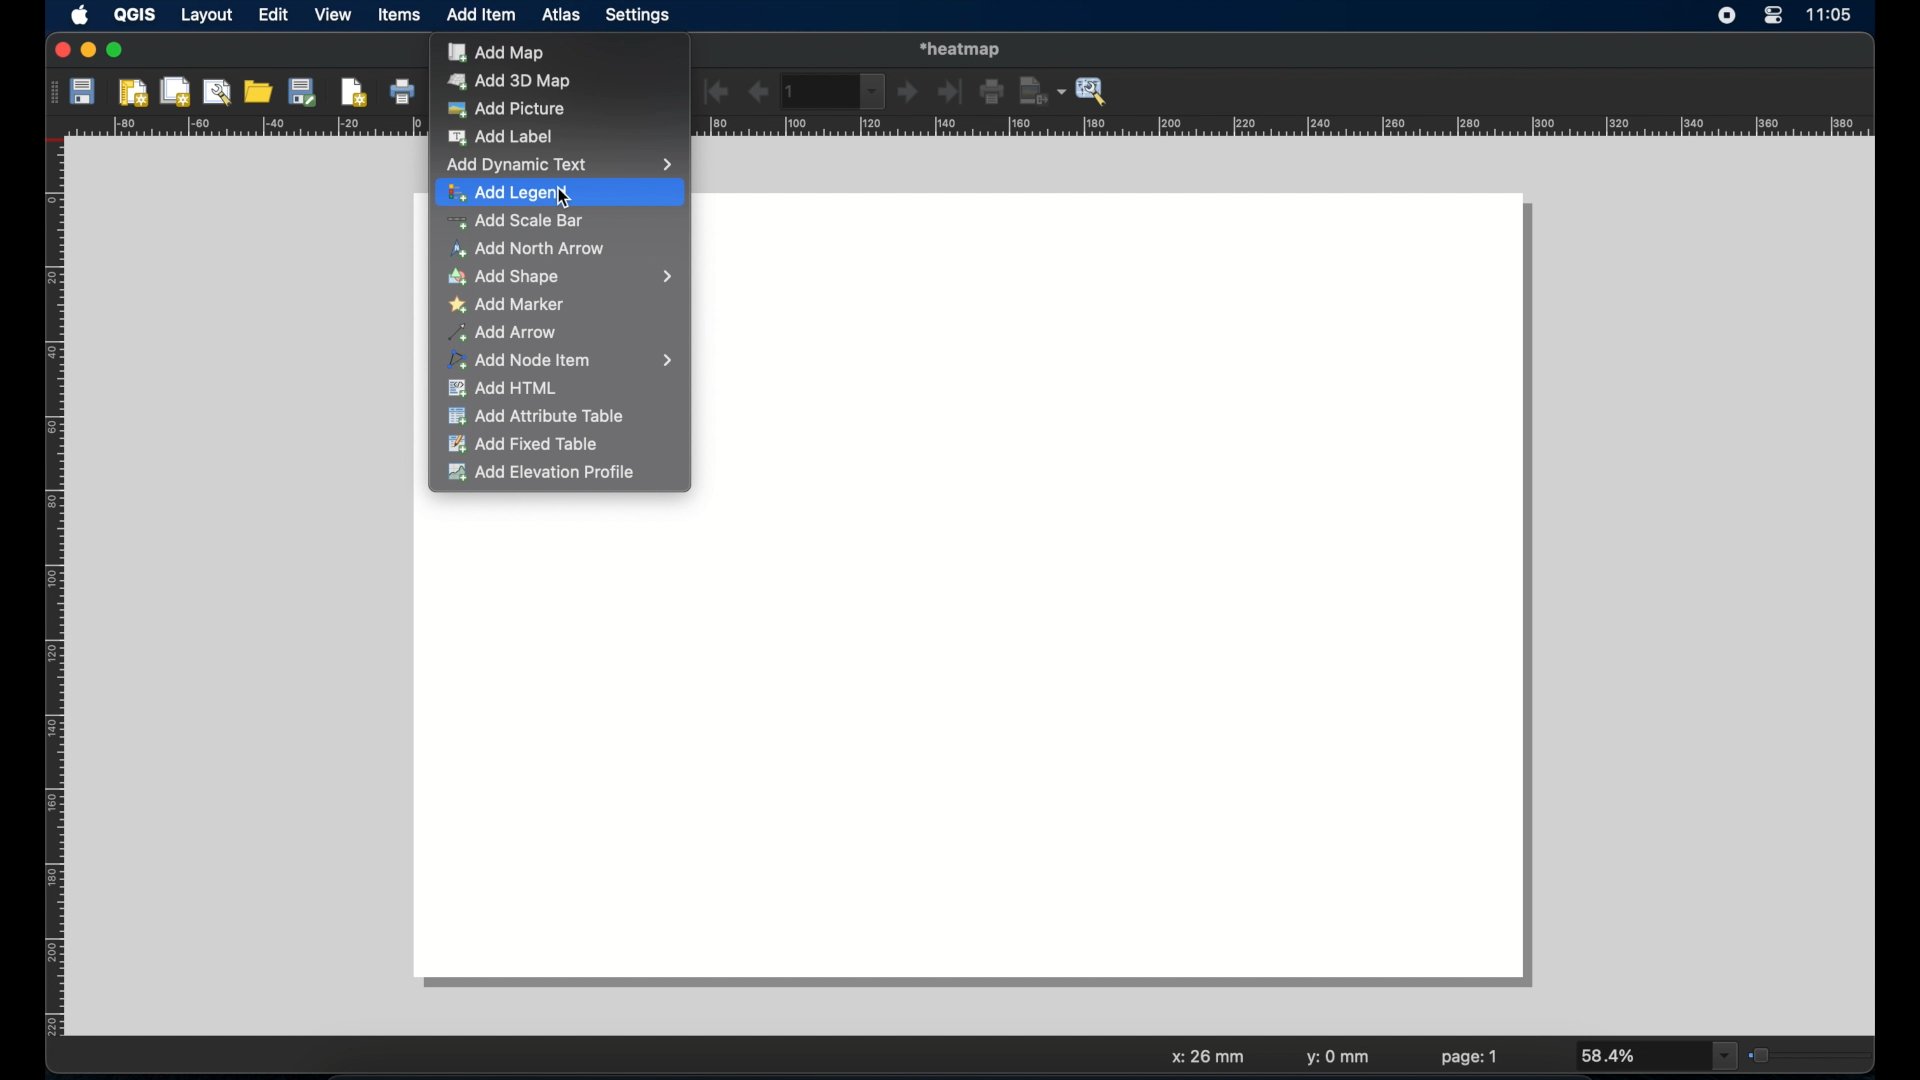 The height and width of the screenshot is (1080, 1920). Describe the element at coordinates (953, 93) in the screenshot. I see `last image` at that location.